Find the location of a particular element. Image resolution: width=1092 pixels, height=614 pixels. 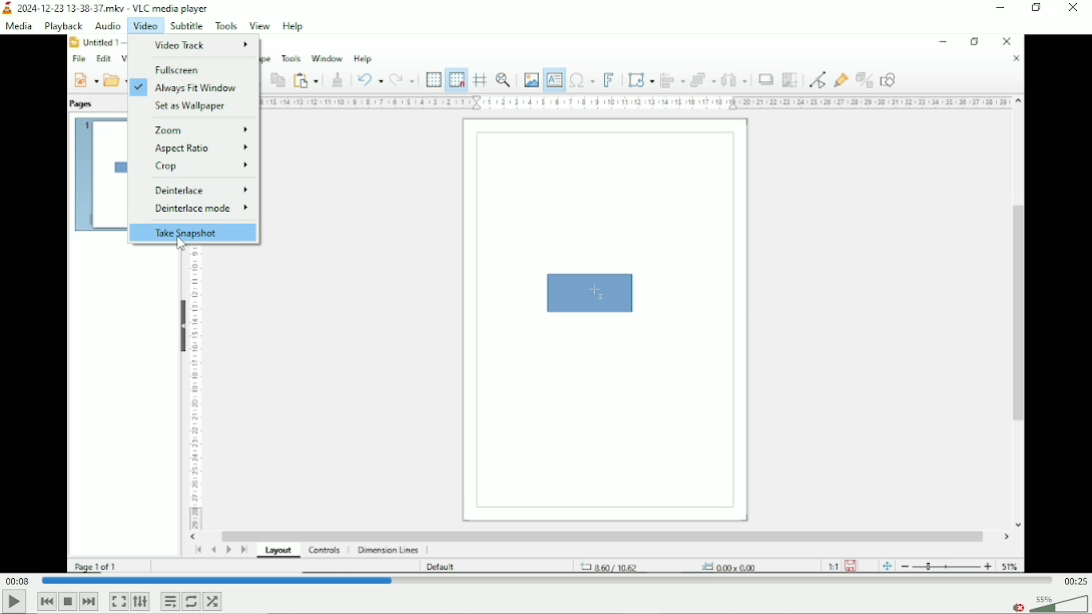

Deinterlace mode is located at coordinates (201, 209).